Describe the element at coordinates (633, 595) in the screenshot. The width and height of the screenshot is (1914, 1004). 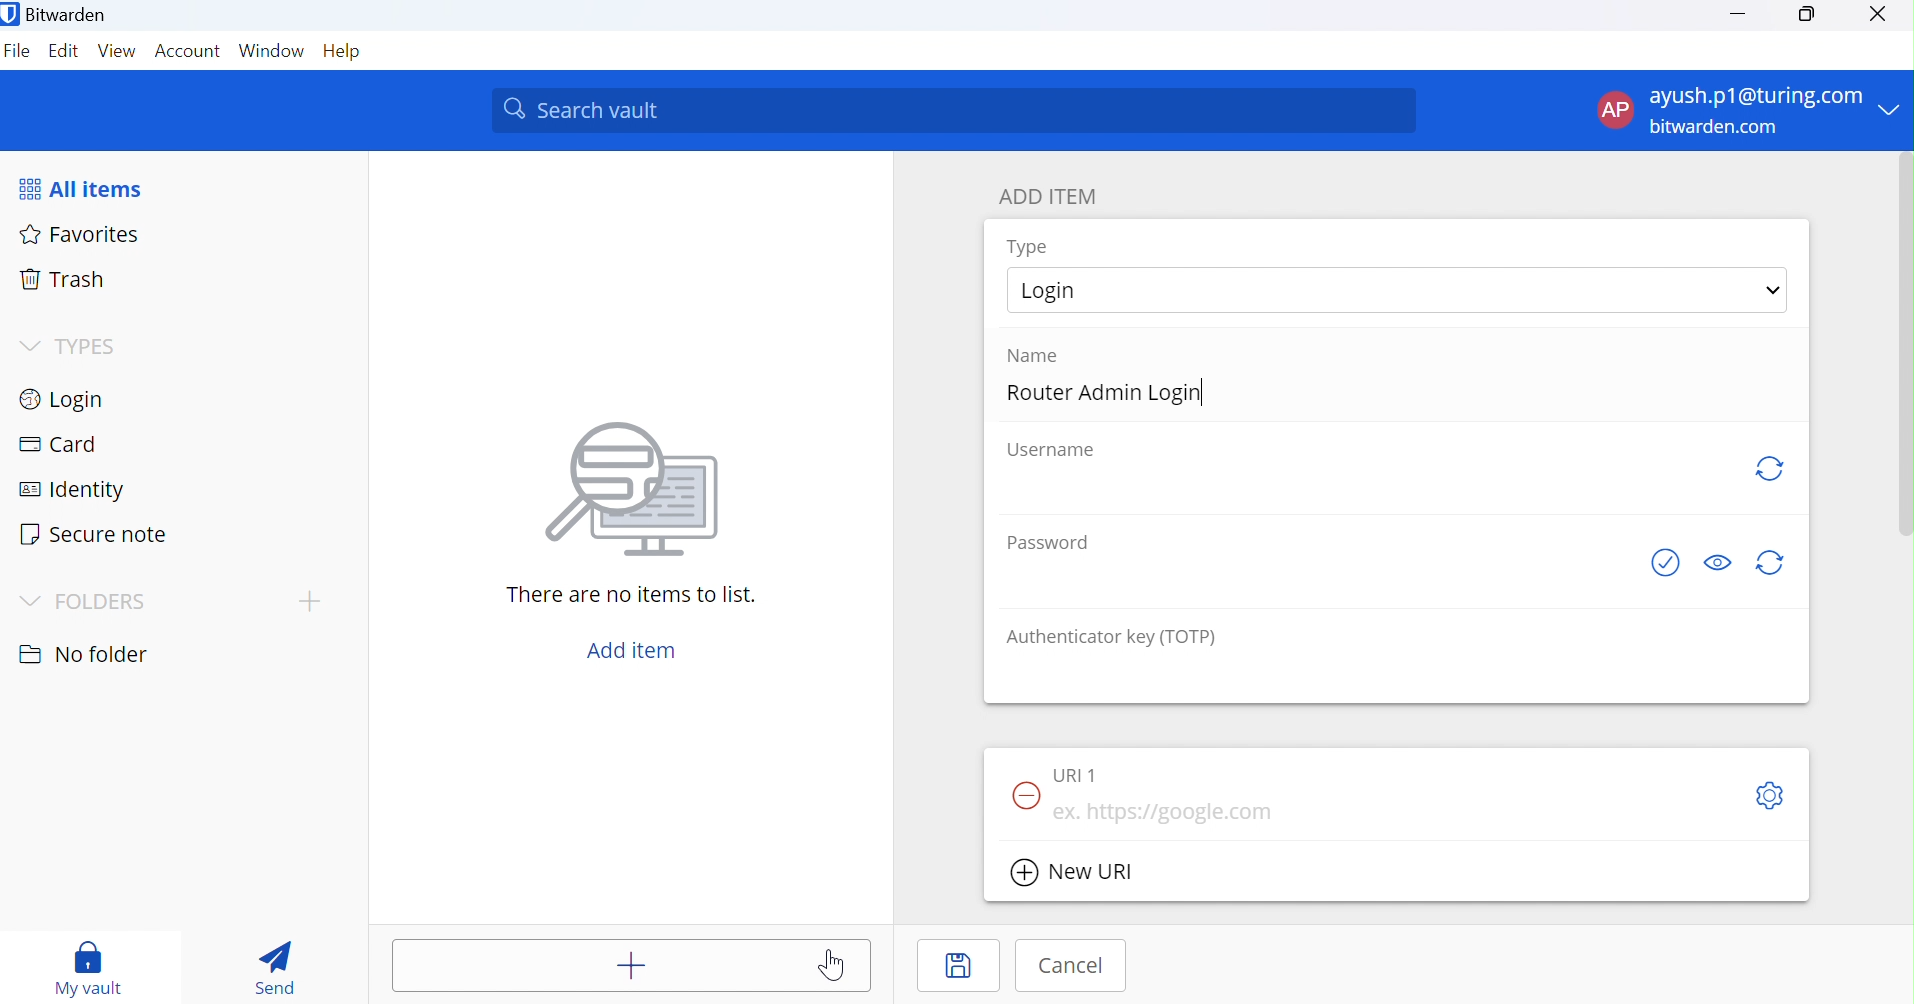
I see `There are no items to list.` at that location.